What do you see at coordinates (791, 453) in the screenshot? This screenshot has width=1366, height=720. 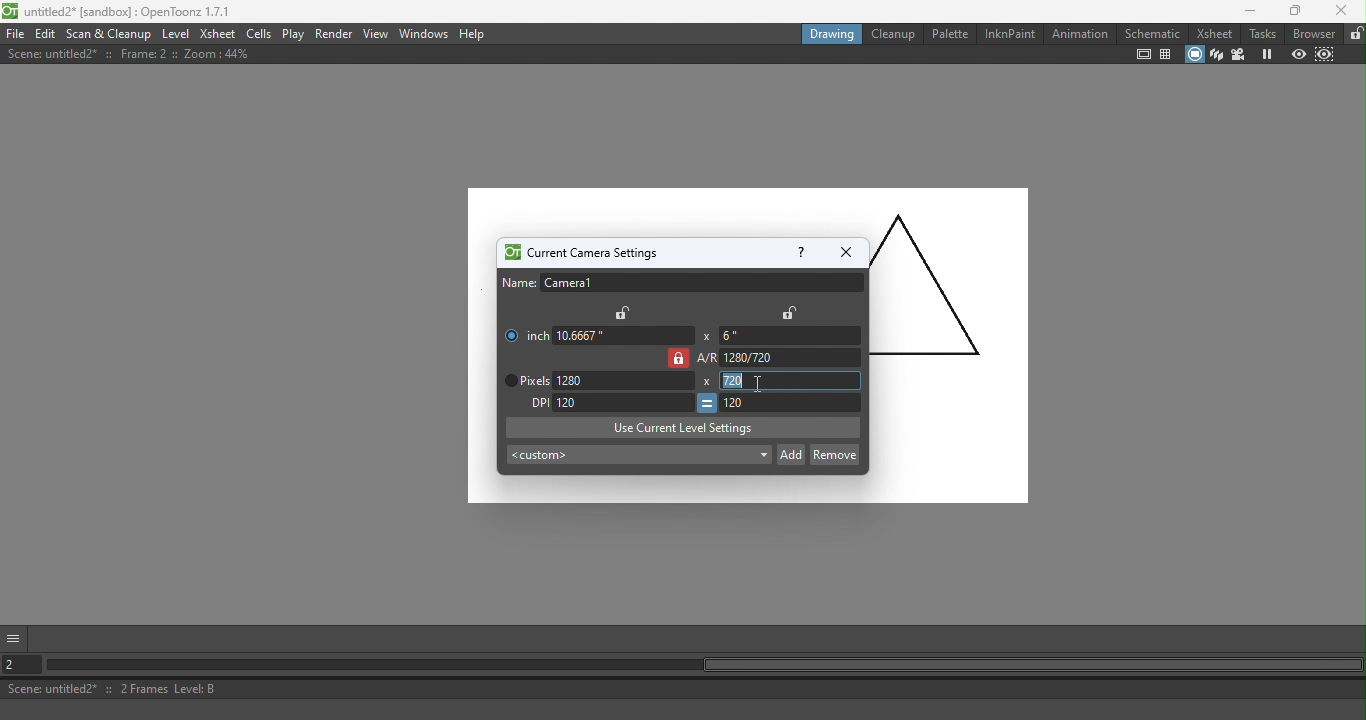 I see `Add` at bounding box center [791, 453].